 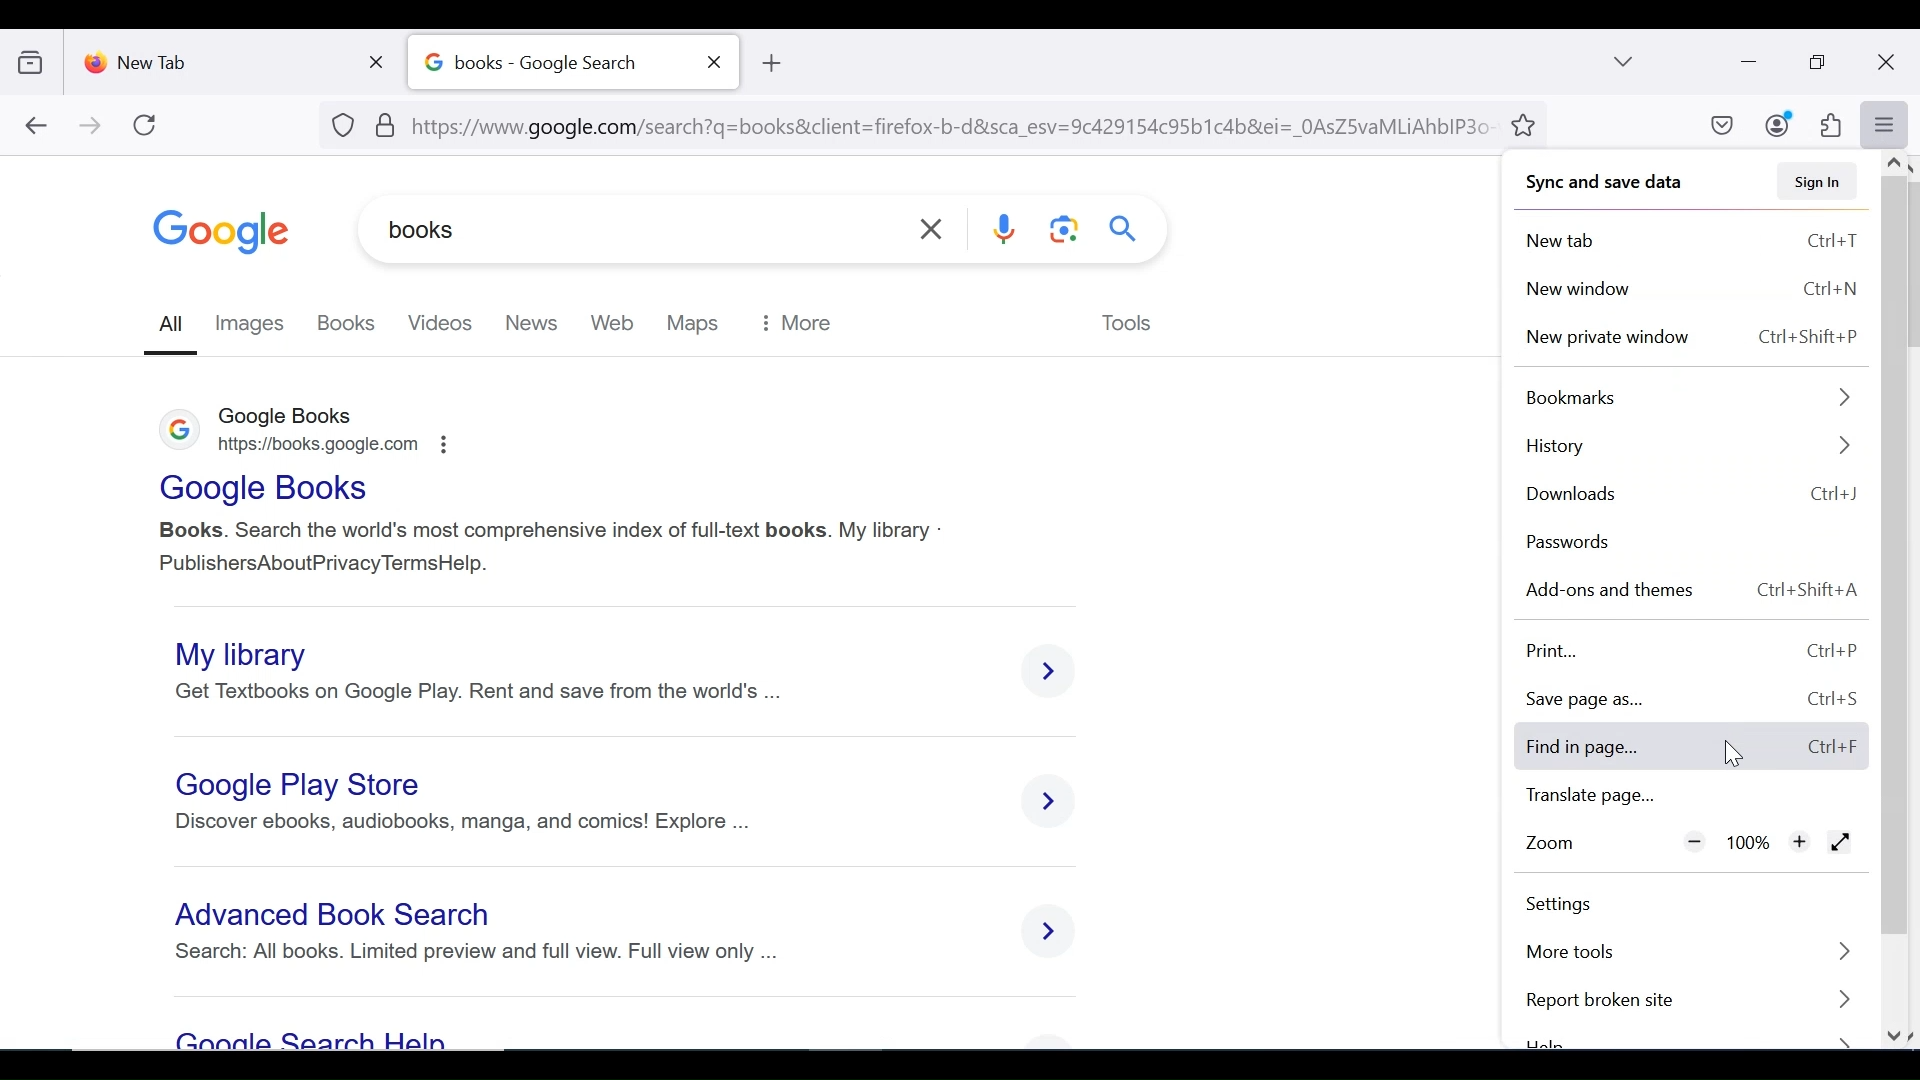 What do you see at coordinates (215, 58) in the screenshot?
I see `new tab` at bounding box center [215, 58].